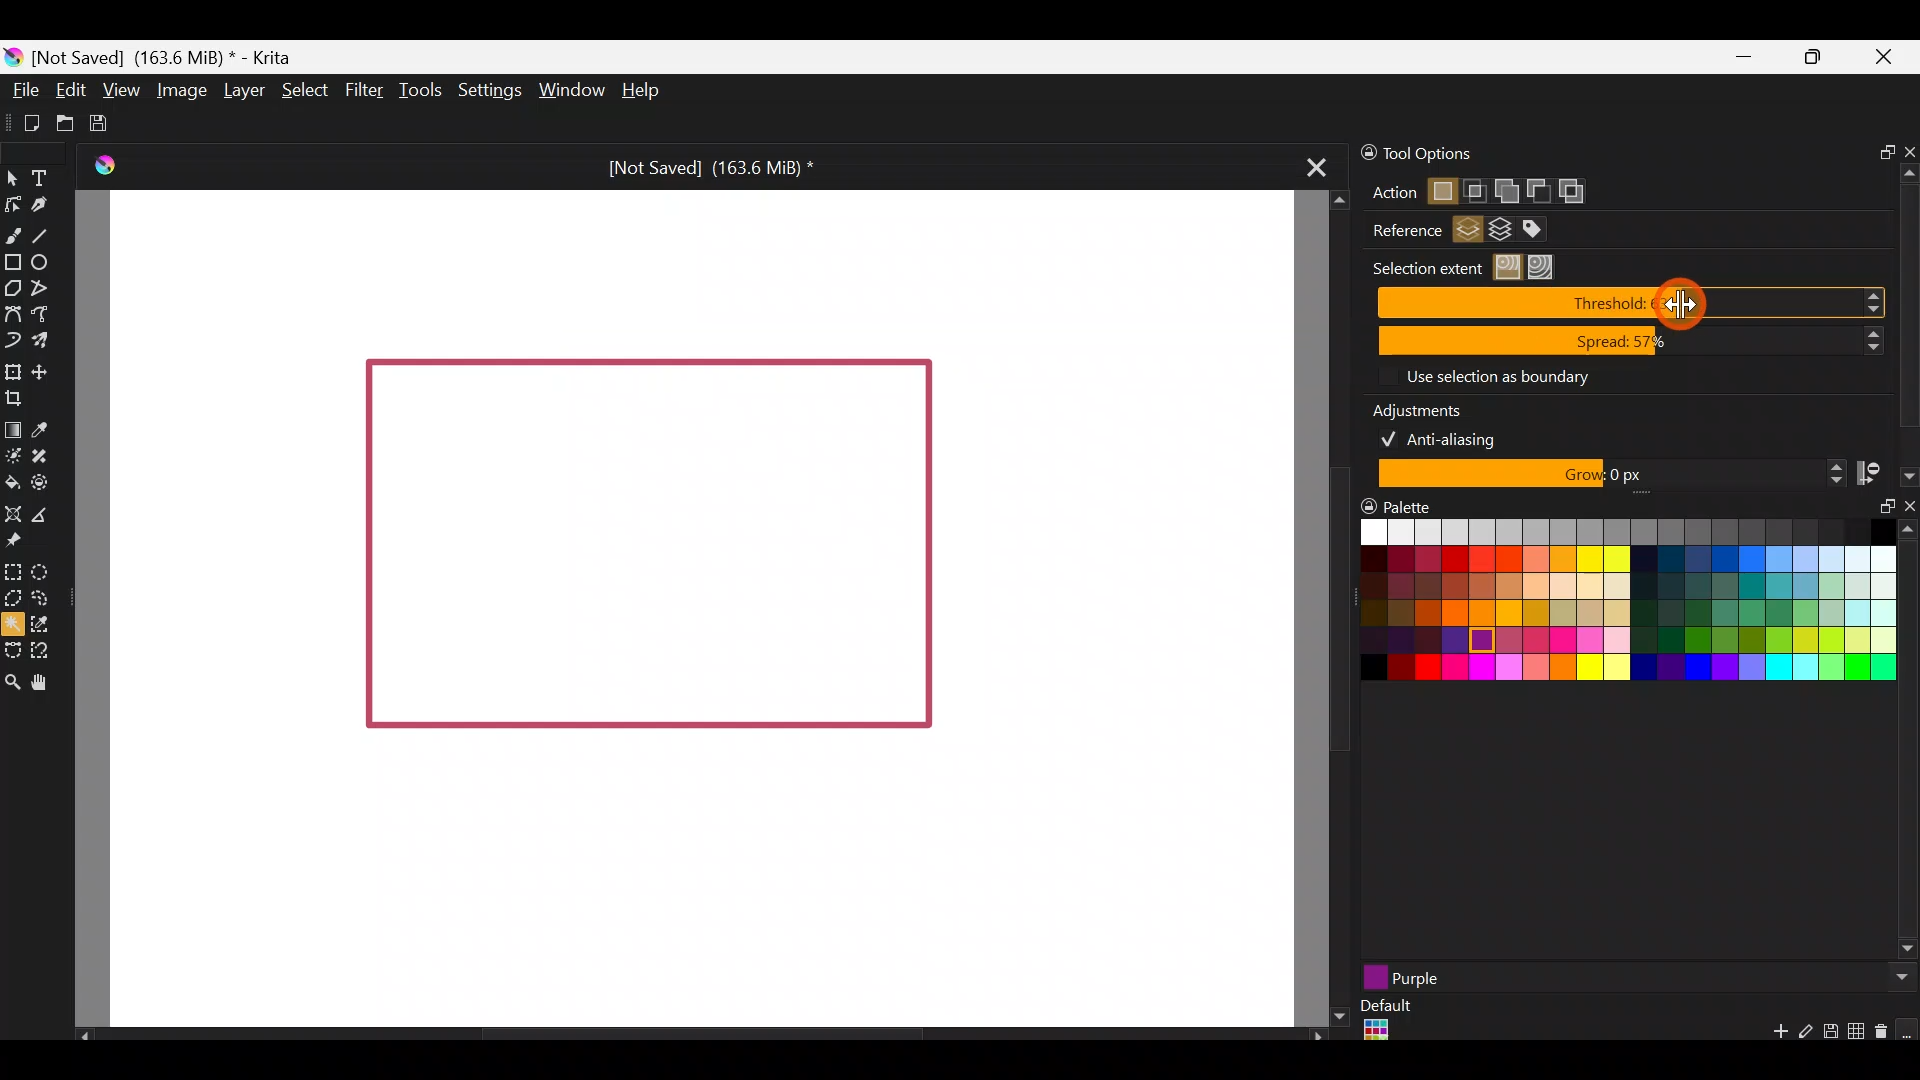 The width and height of the screenshot is (1920, 1080). Describe the element at coordinates (1537, 188) in the screenshot. I see `Subtract` at that location.